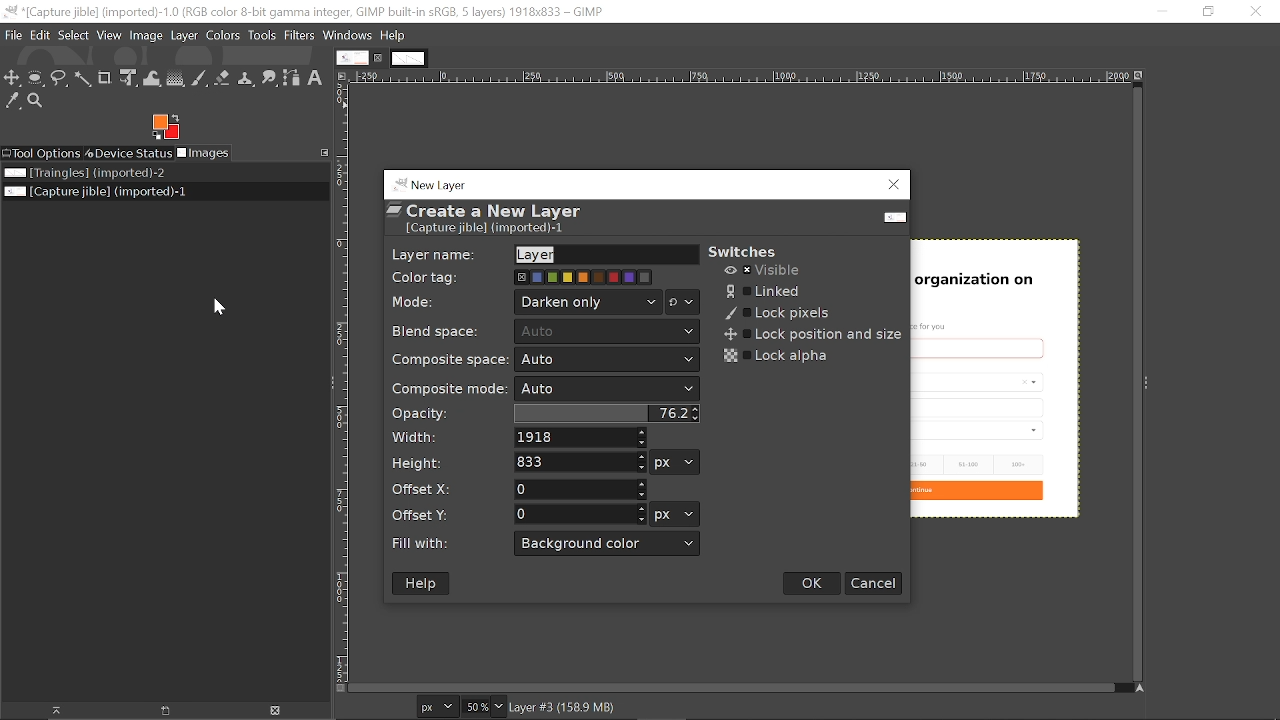 The height and width of the screenshot is (720, 1280). What do you see at coordinates (13, 78) in the screenshot?
I see `Move tool` at bounding box center [13, 78].